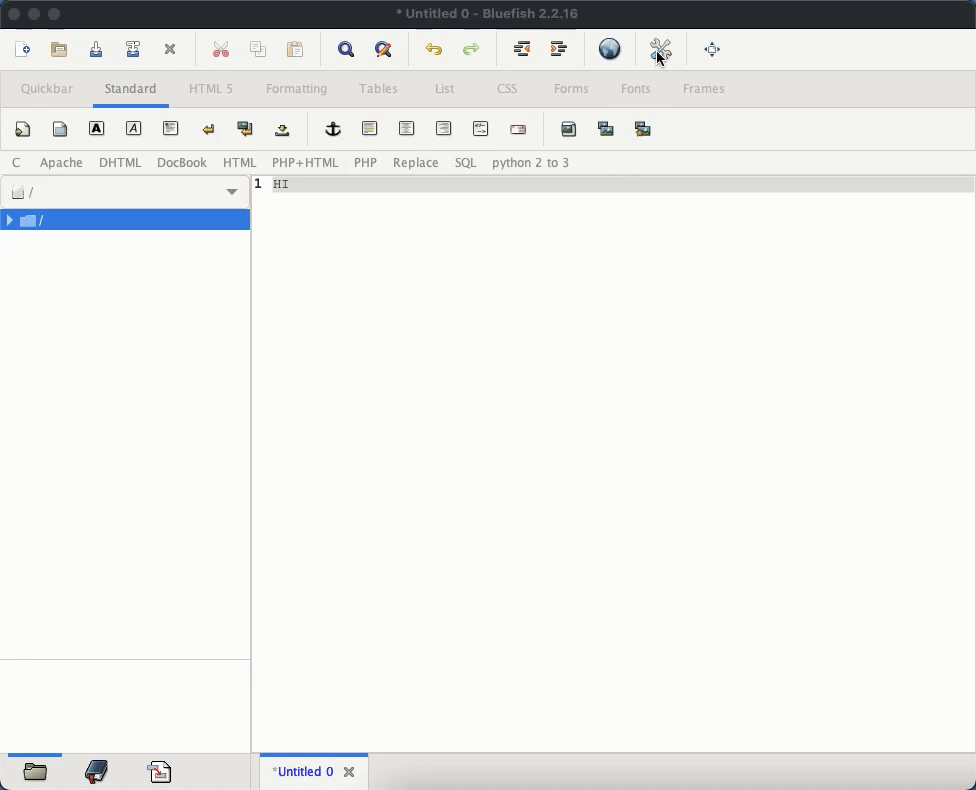 This screenshot has height=790, width=976. What do you see at coordinates (350, 770) in the screenshot?
I see `close` at bounding box center [350, 770].